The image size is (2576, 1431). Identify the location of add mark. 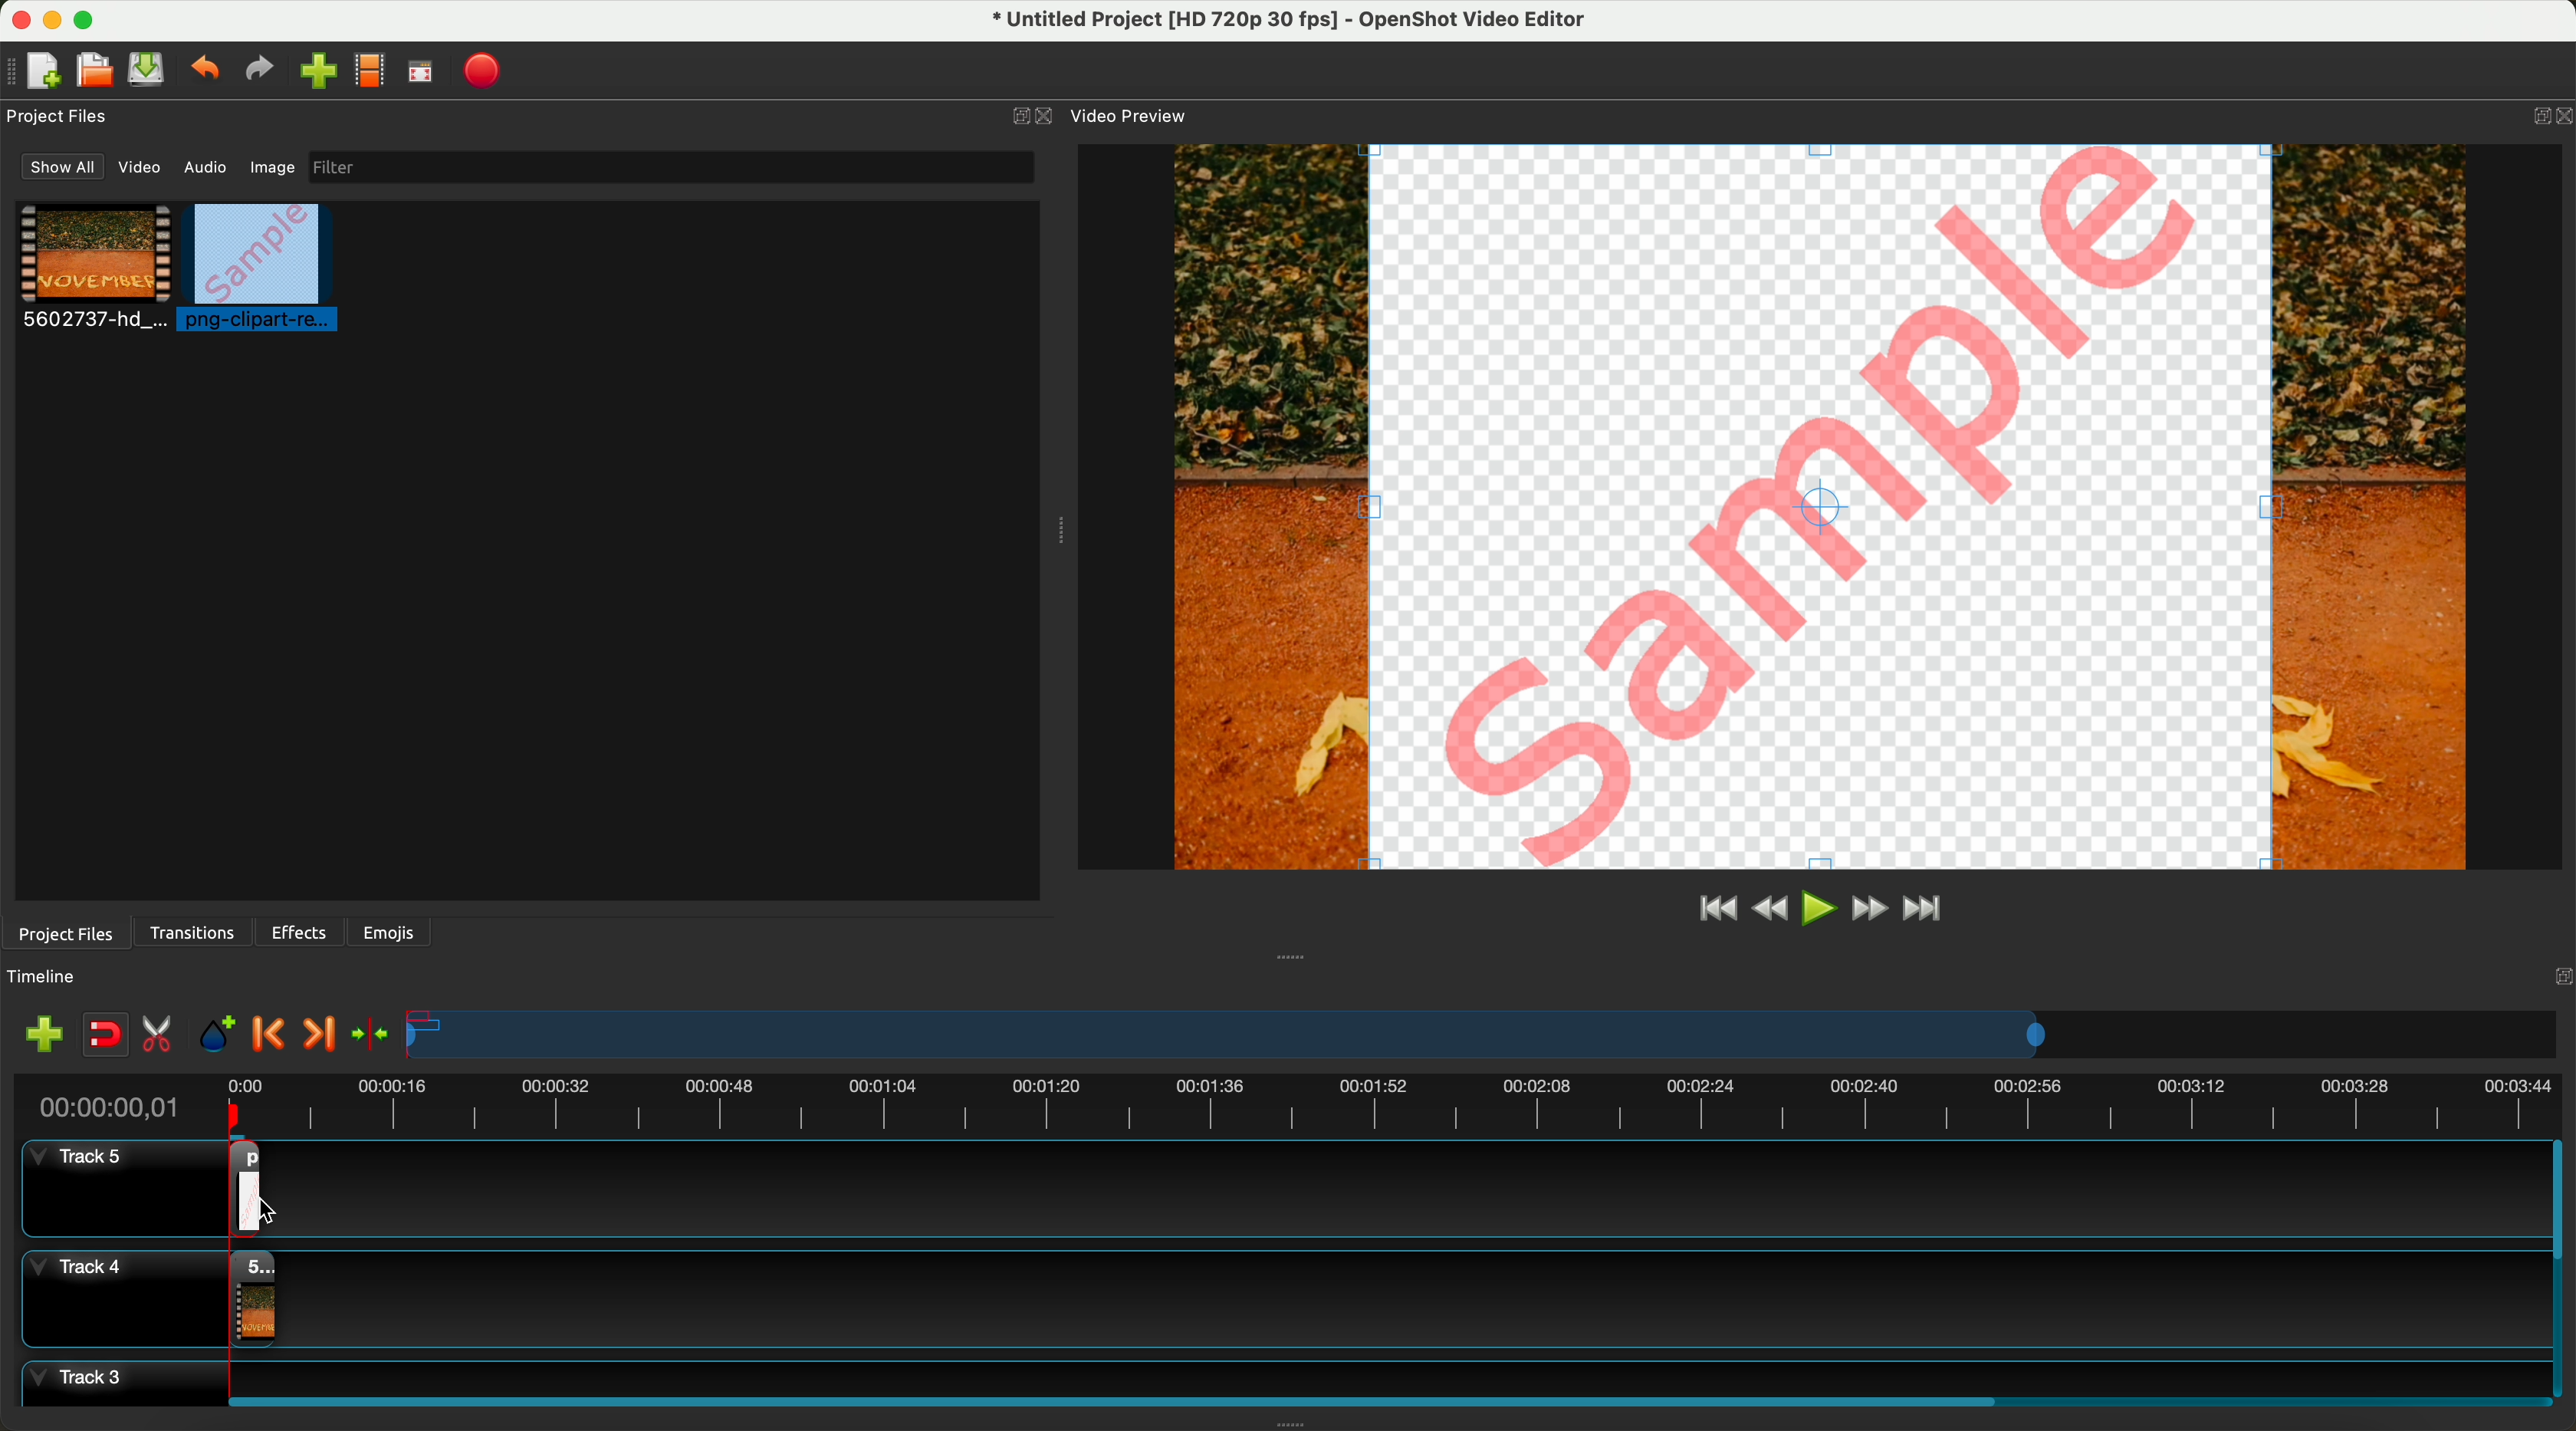
(222, 1038).